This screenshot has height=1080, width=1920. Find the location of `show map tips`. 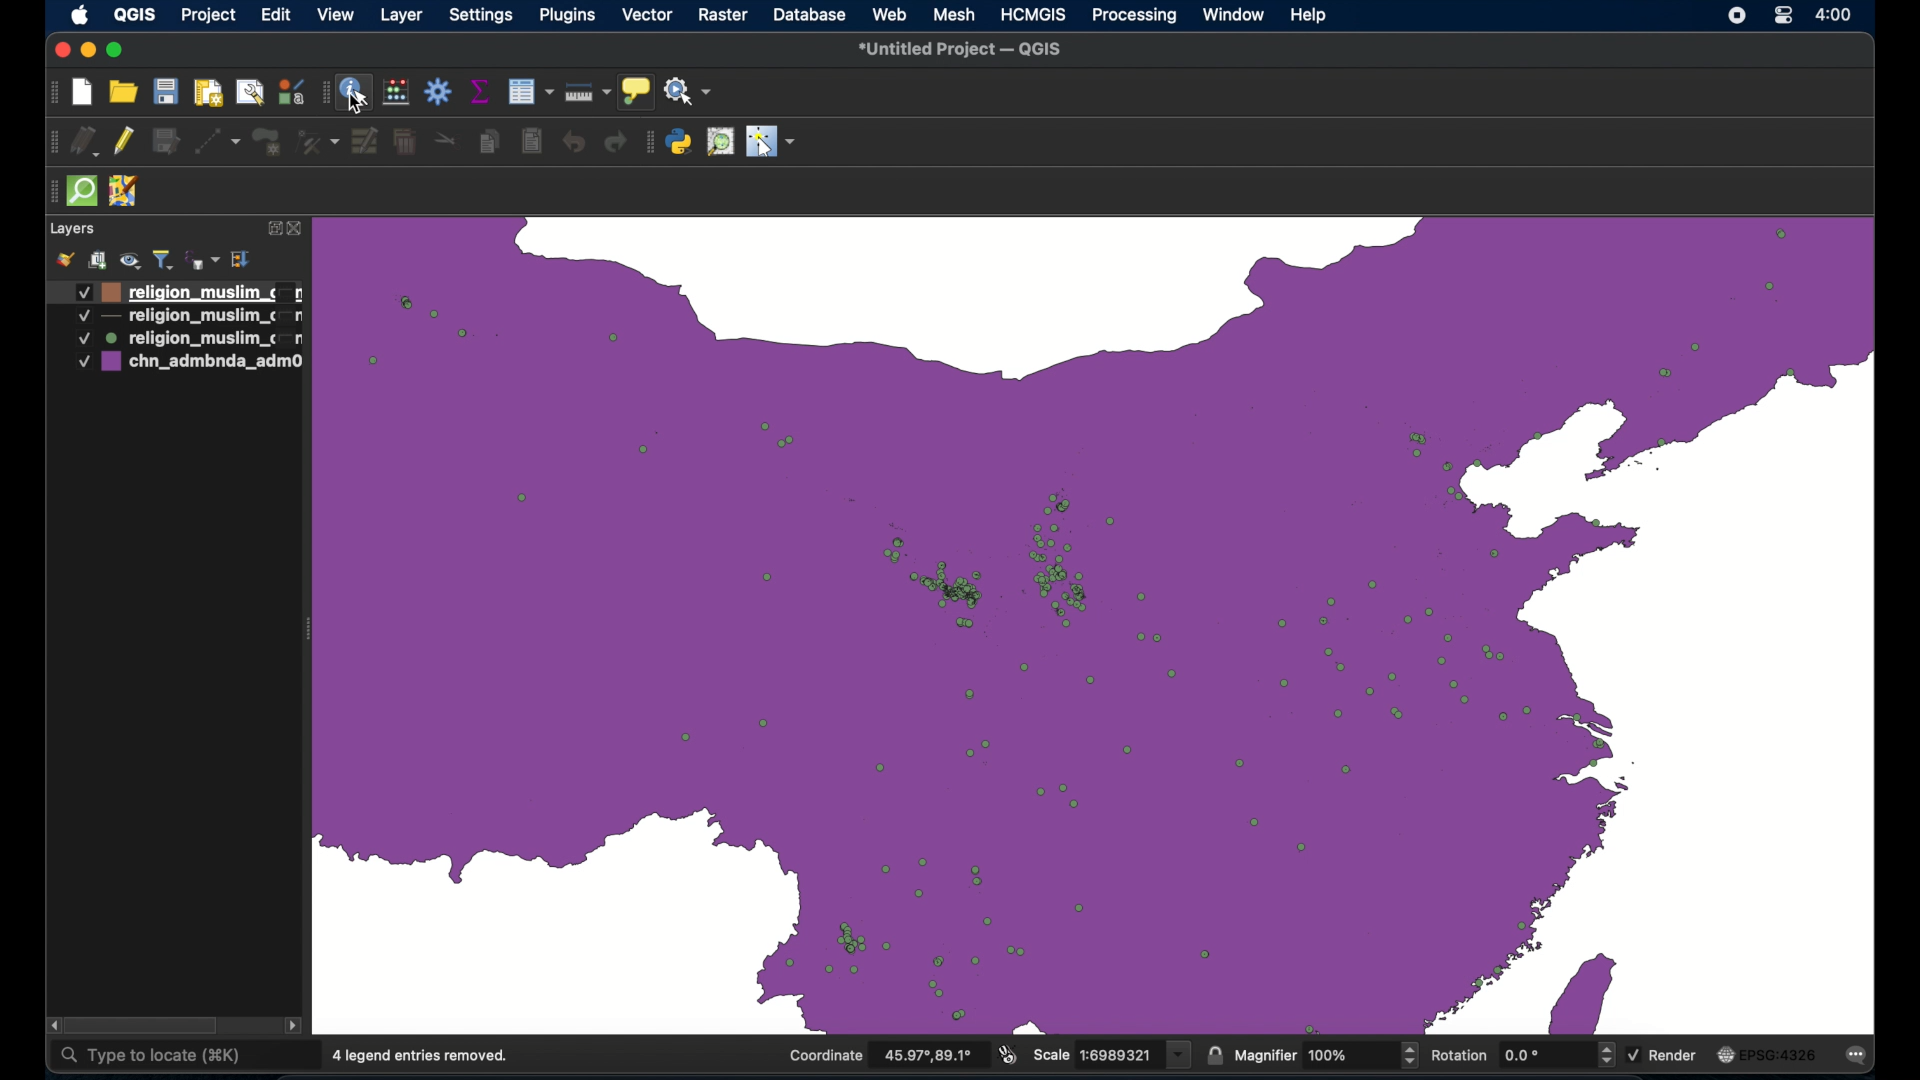

show map tips is located at coordinates (638, 91).